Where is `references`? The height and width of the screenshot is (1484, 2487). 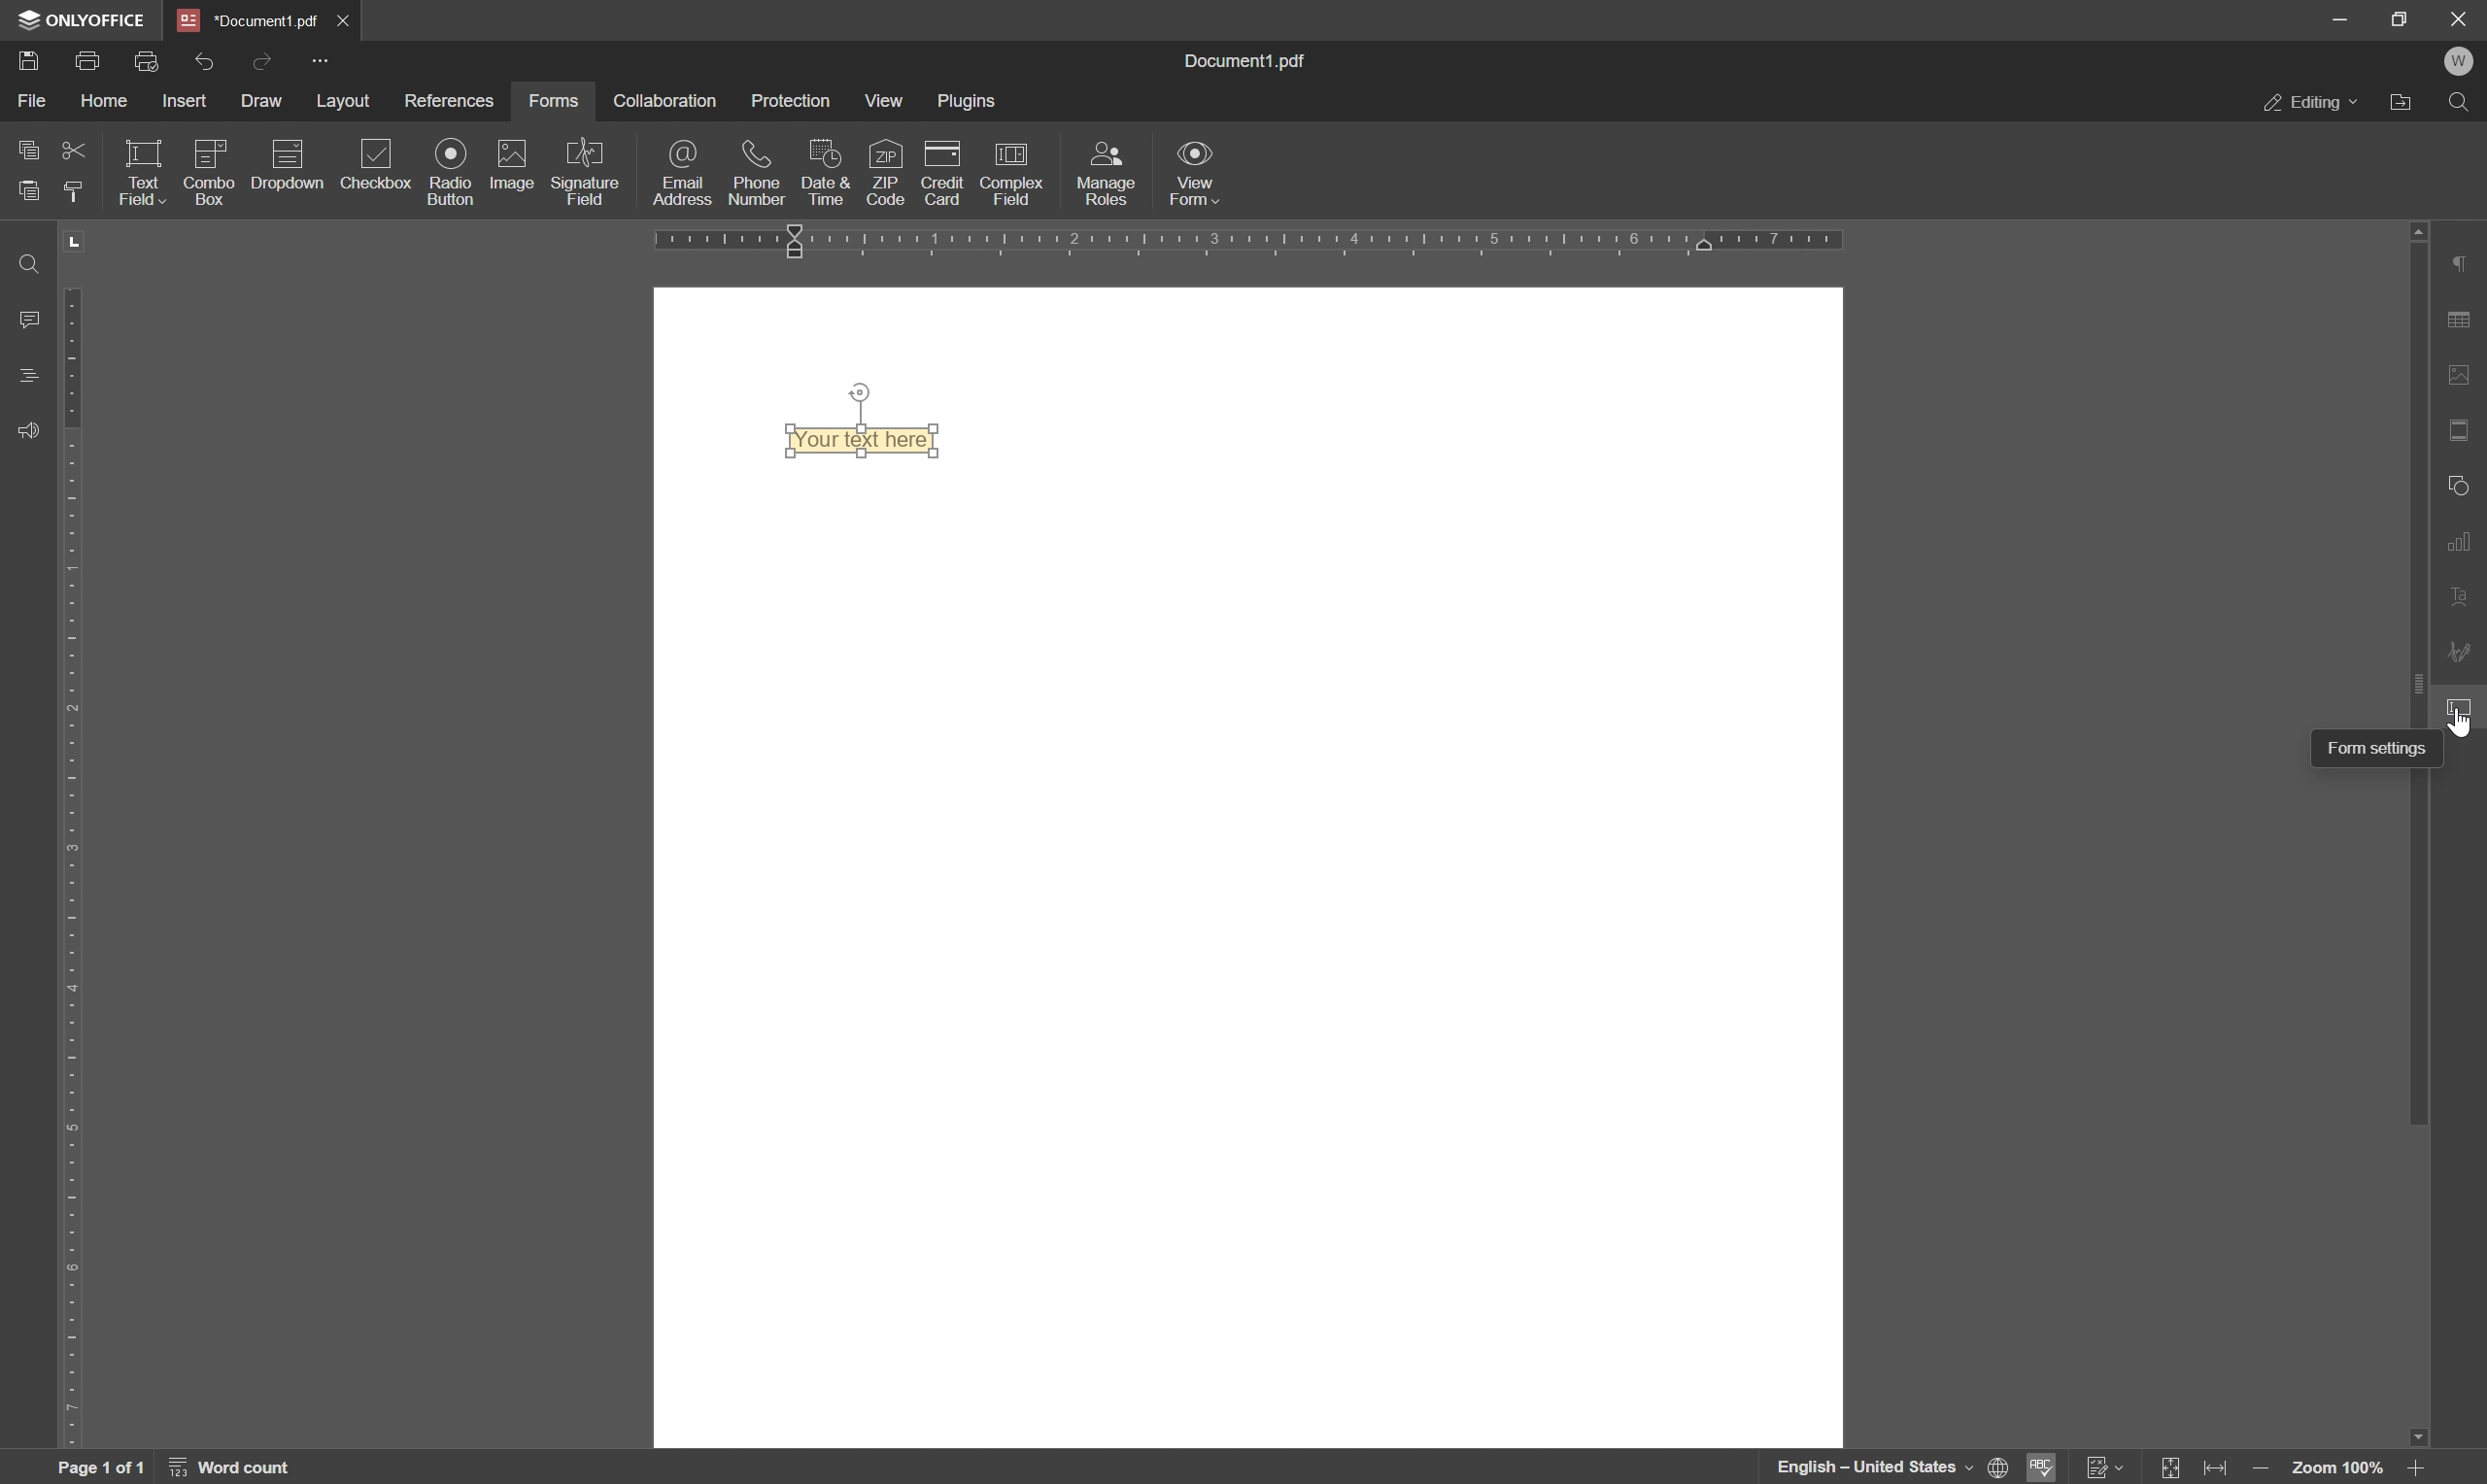
references is located at coordinates (450, 100).